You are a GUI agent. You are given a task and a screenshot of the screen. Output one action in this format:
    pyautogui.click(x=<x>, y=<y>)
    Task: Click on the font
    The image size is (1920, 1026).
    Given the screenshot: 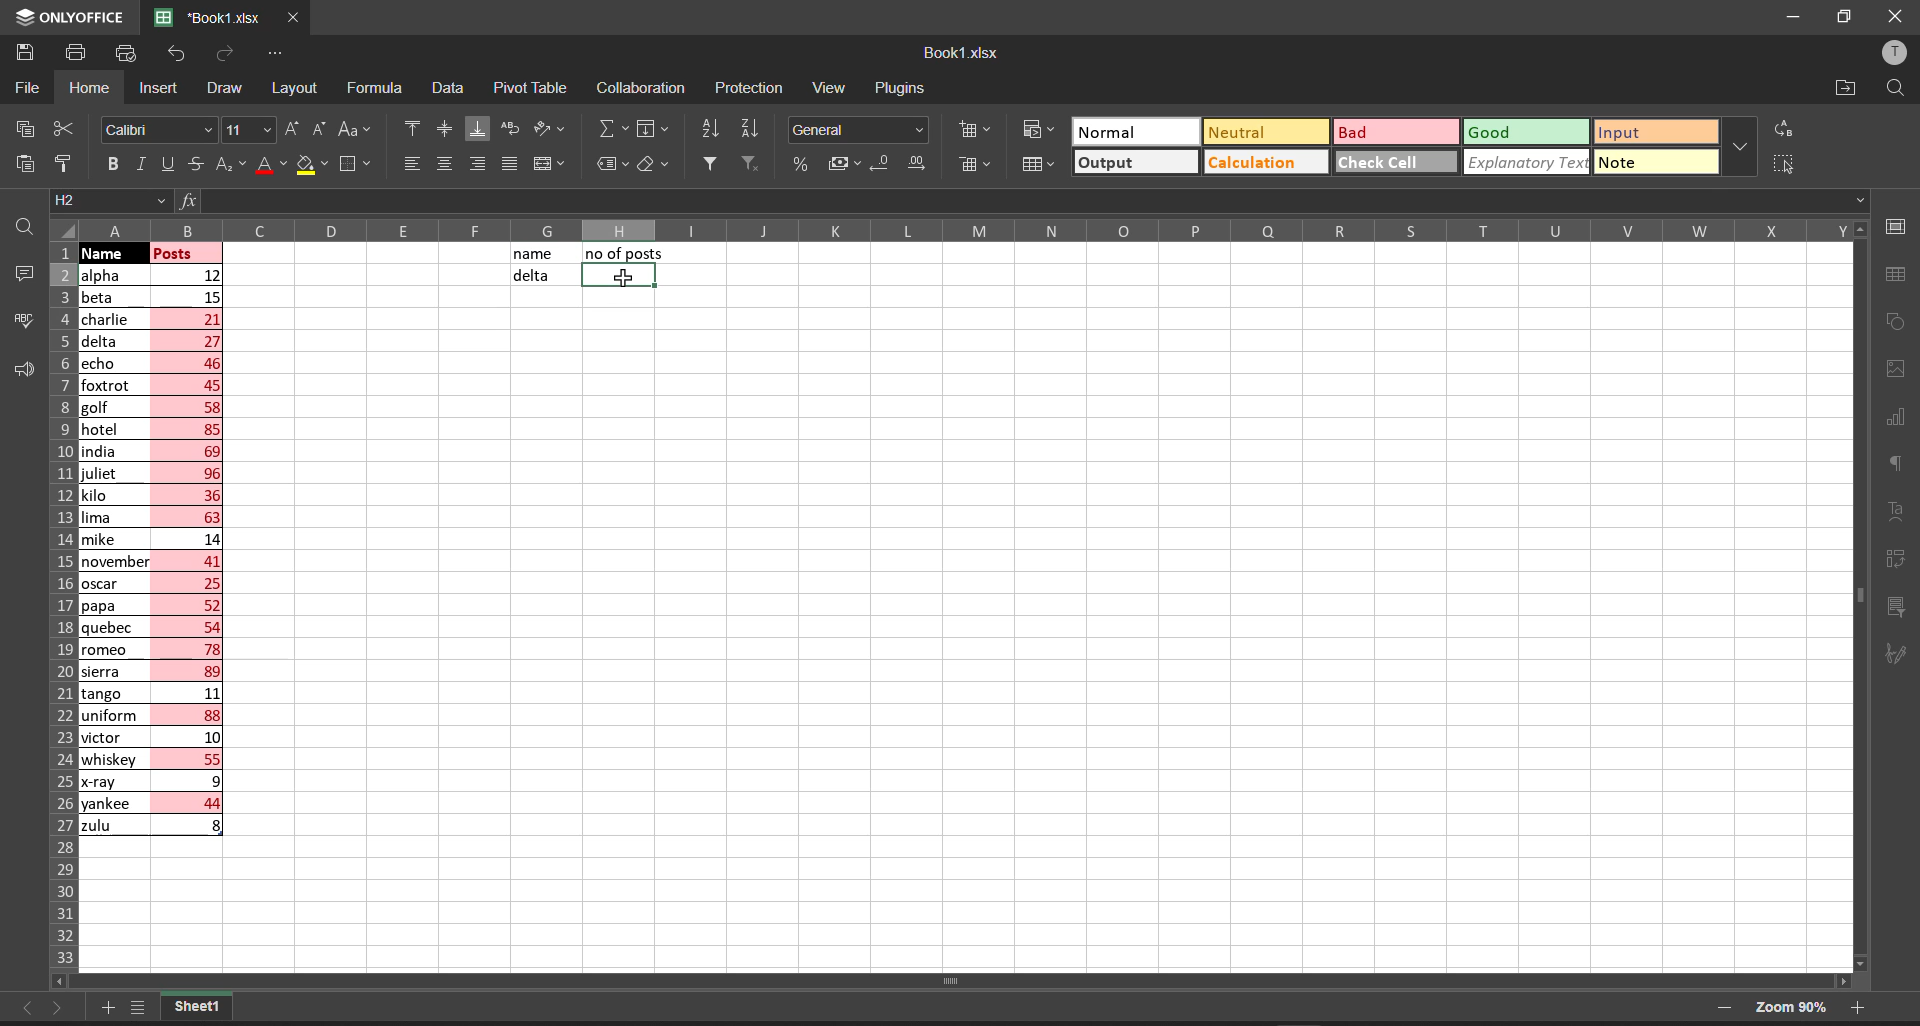 What is the action you would take?
    pyautogui.click(x=157, y=128)
    